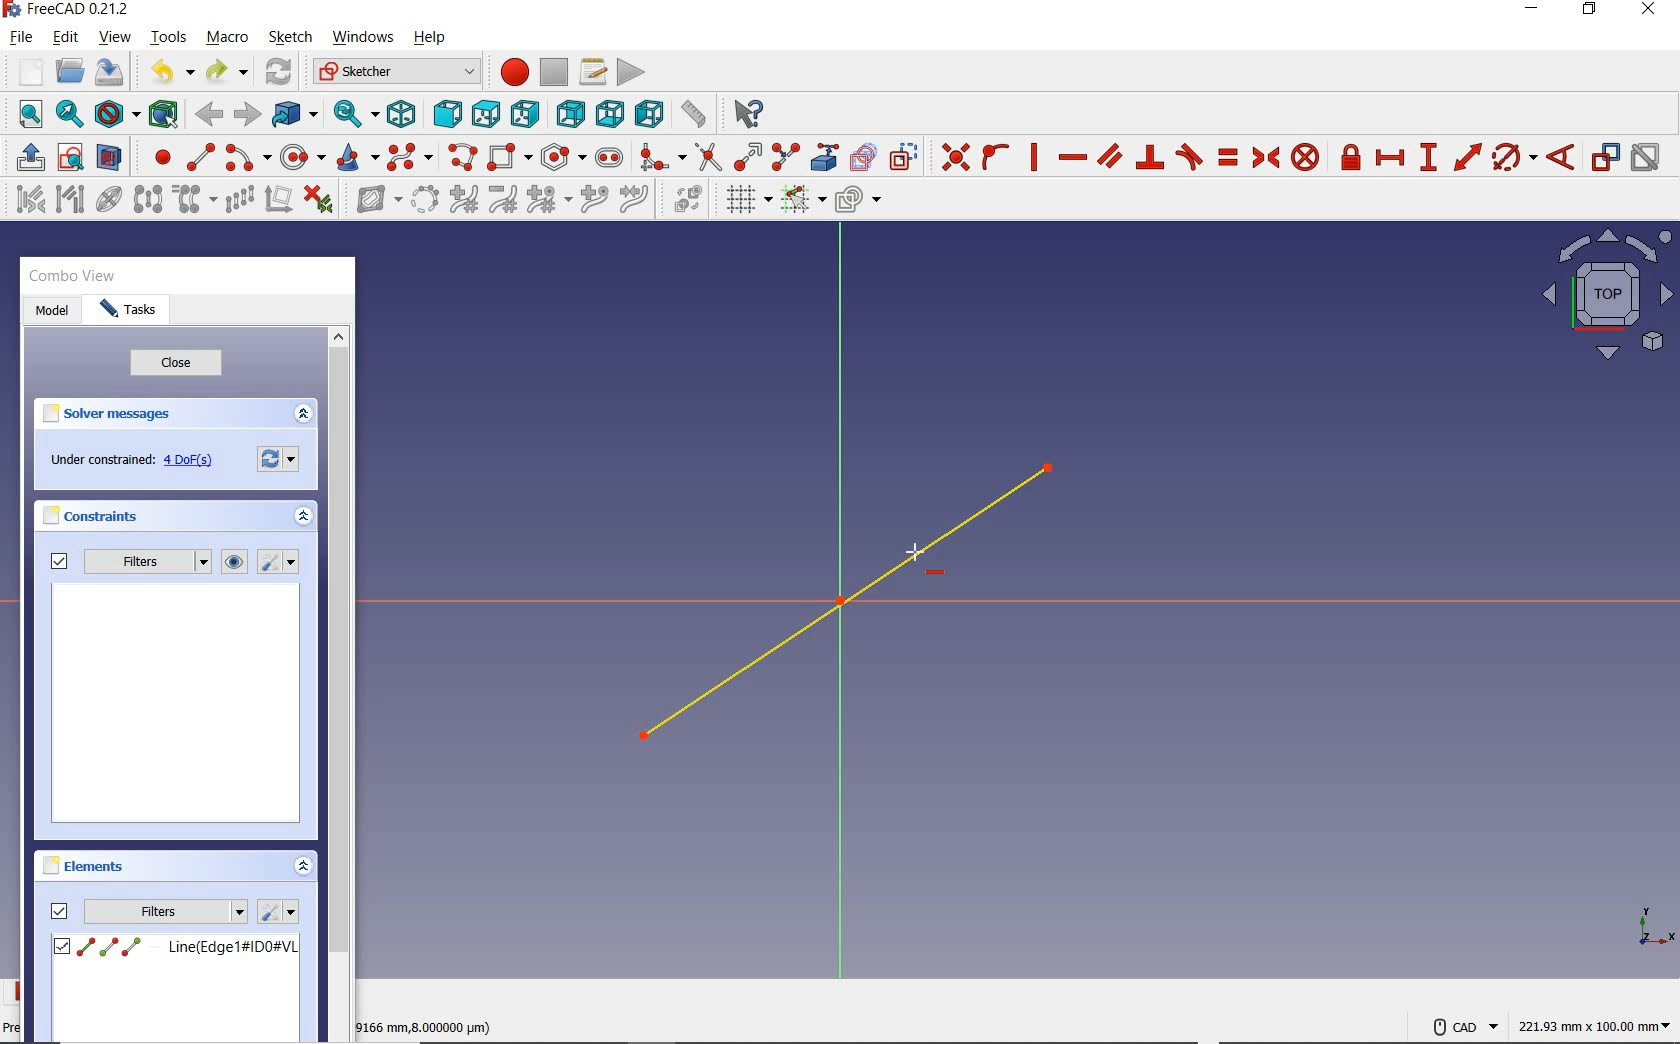 This screenshot has width=1680, height=1044. I want to click on BACK, so click(209, 116).